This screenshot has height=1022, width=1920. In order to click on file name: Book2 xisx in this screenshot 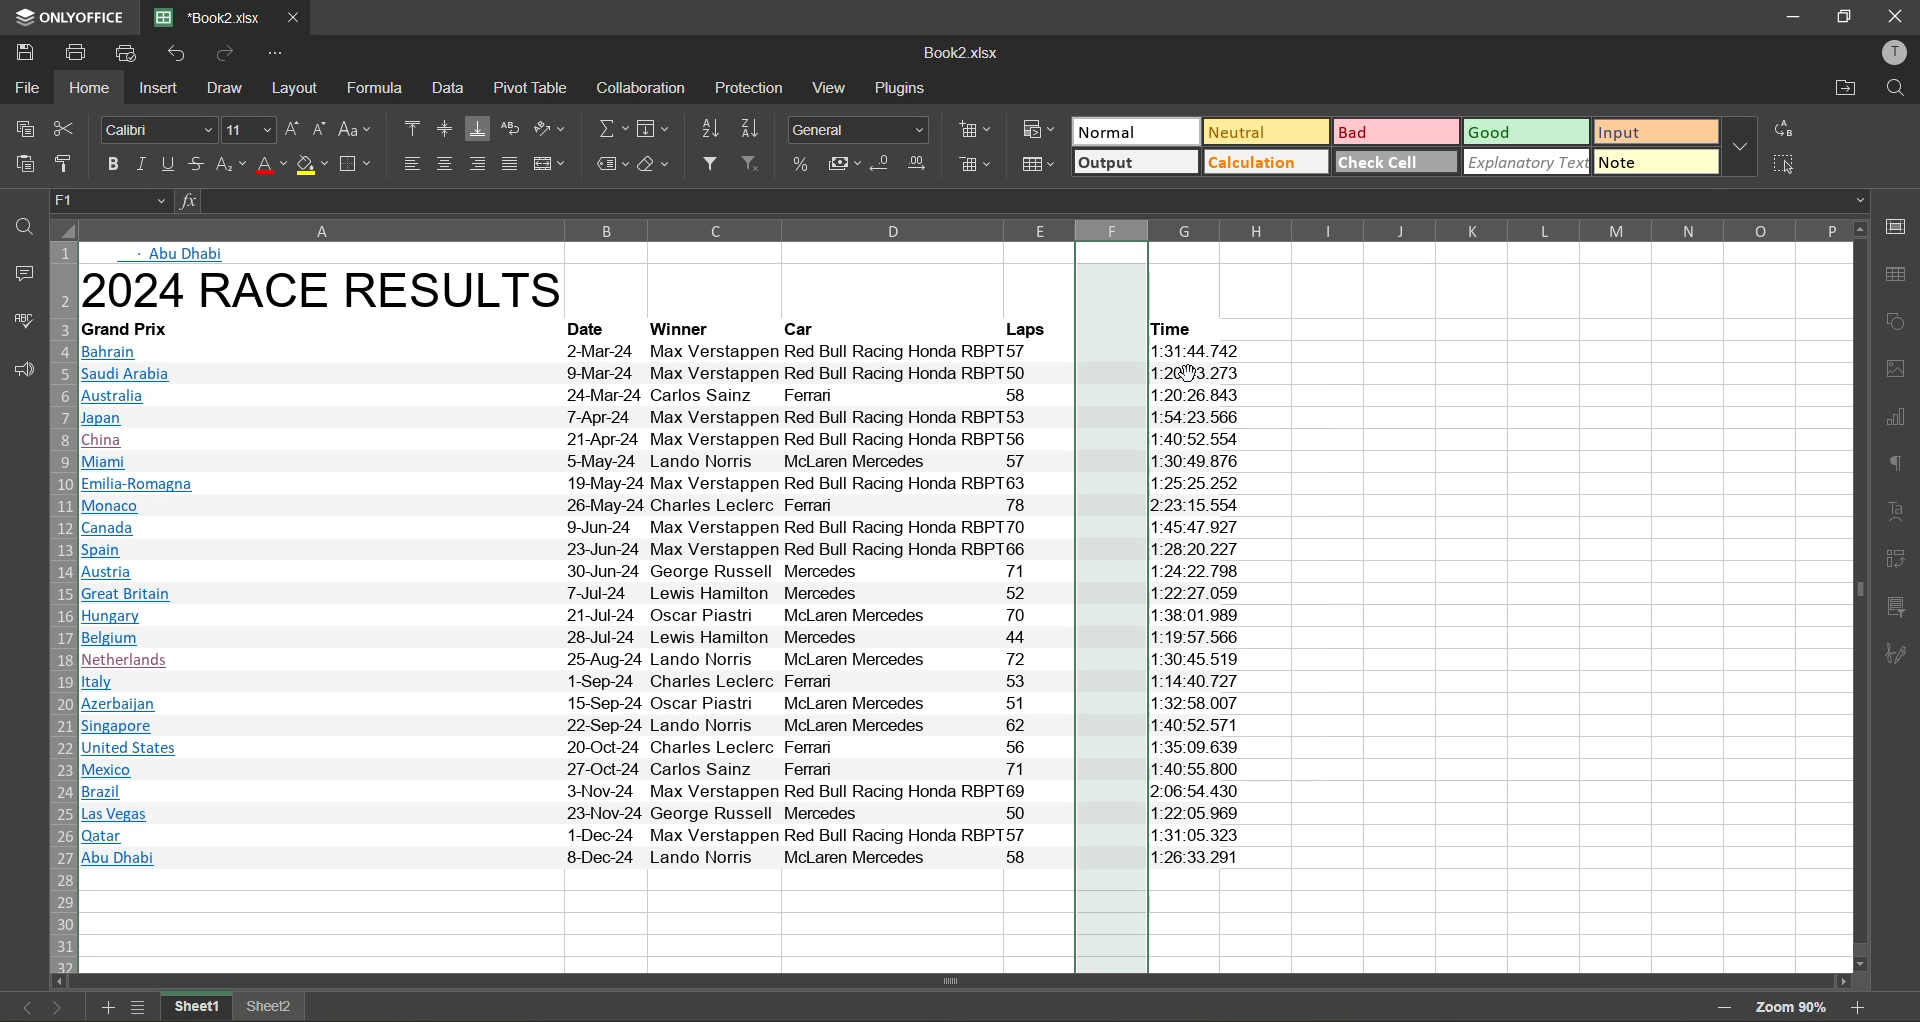, I will do `click(203, 18)`.